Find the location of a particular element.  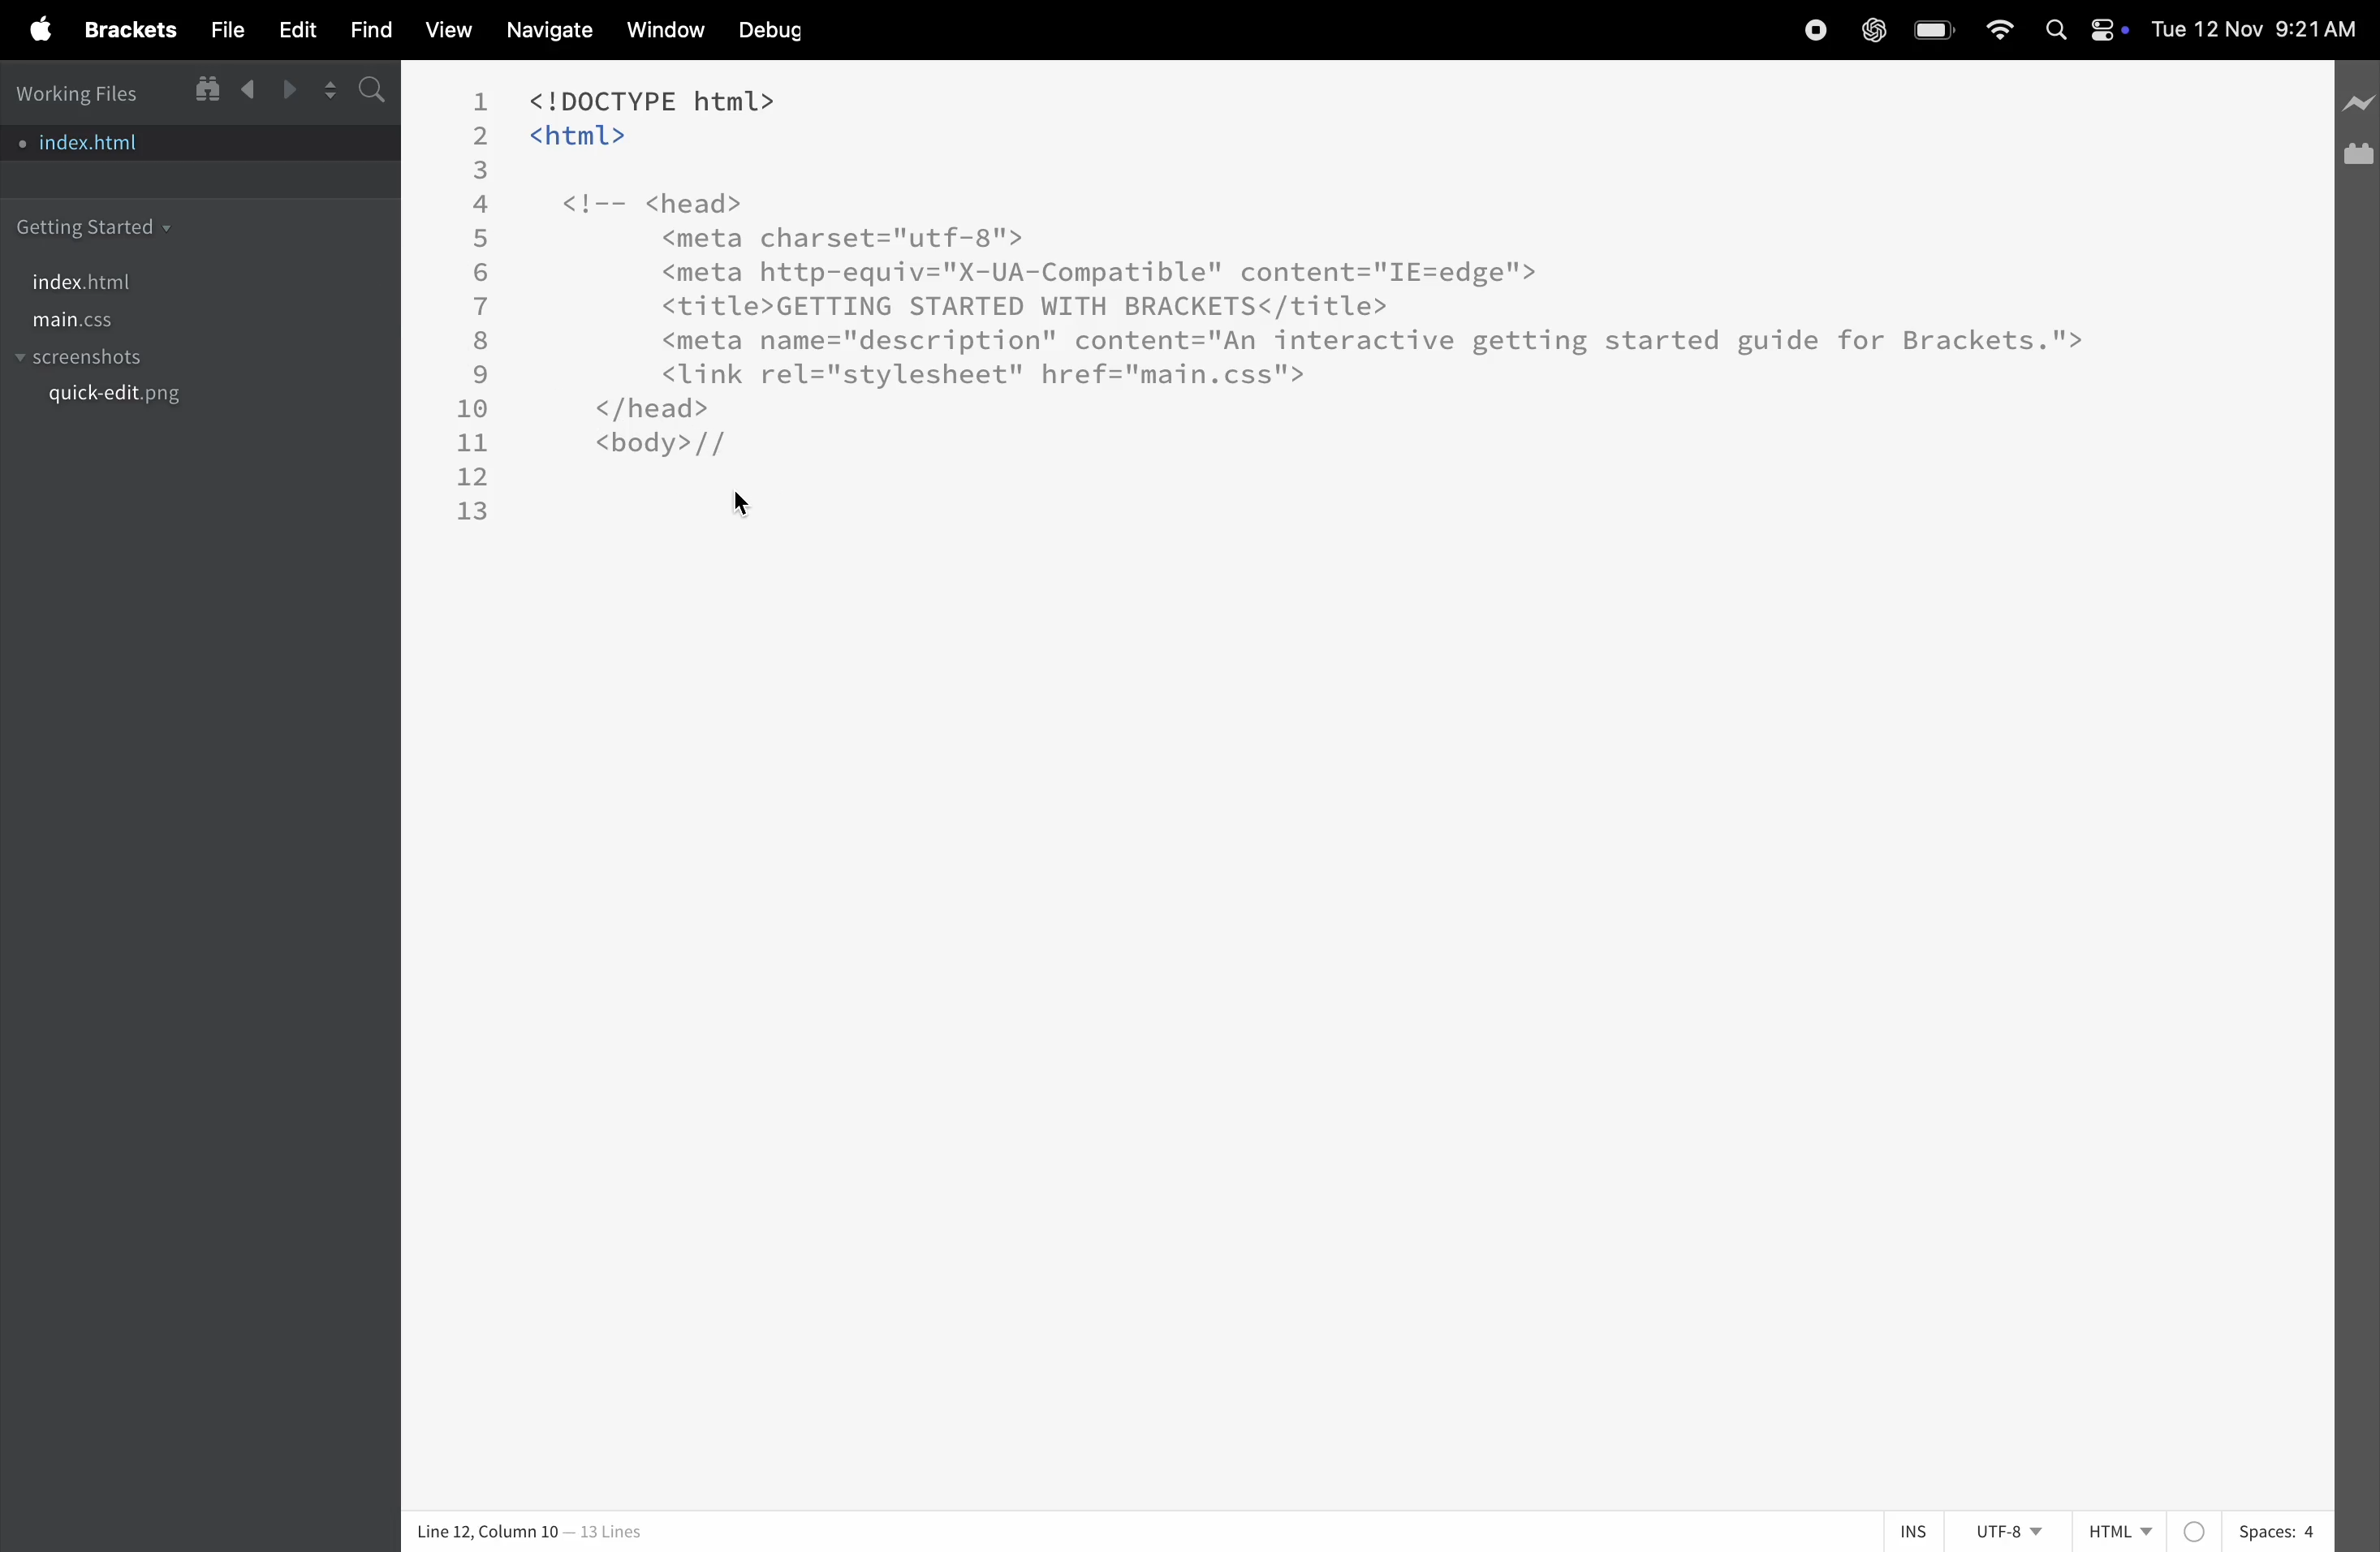

<!DOCTYPE html>
<html>
<!-- <head>
<meta charset="utf-8">
<meta http-equiv="X-UA-Compatible" content="IE=edge'">
<title>GETTING STARTED WITH BRACKETS</title>
<meta name="description" content="An interactive getting started guide for Brackets.'">
<link rel="stylesheet" href="main.css">
</head>
<body>// is located at coordinates (1325, 276).